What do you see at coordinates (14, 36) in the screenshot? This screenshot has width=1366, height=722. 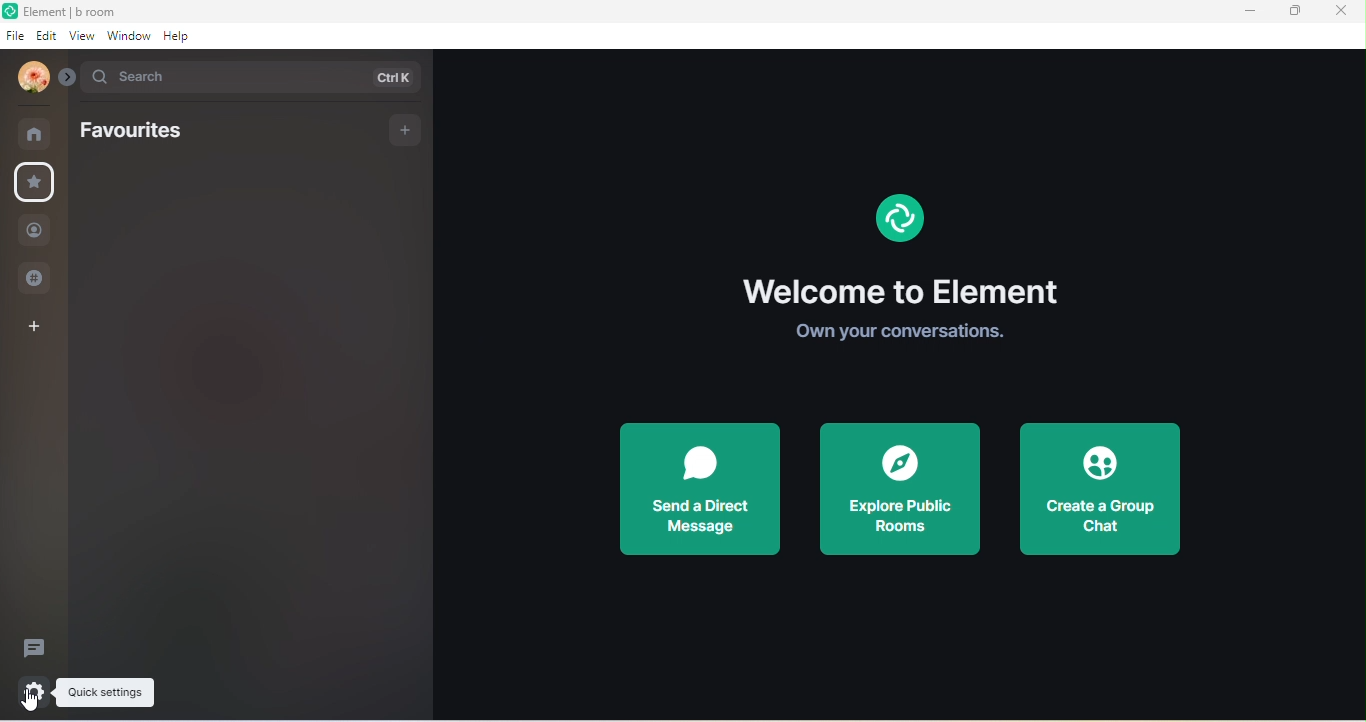 I see `file` at bounding box center [14, 36].